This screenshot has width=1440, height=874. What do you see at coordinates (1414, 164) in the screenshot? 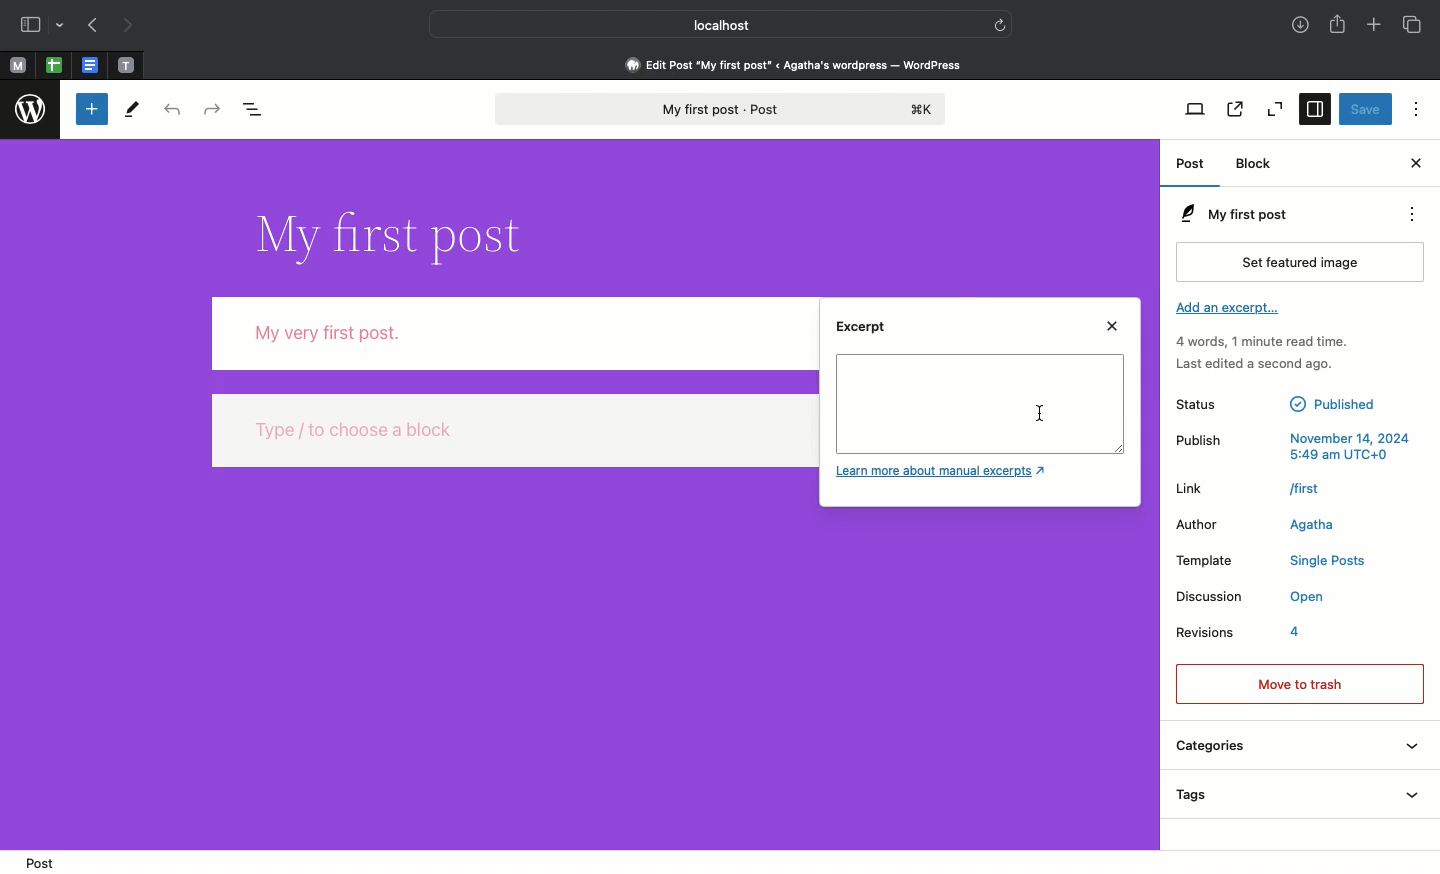
I see `Close` at bounding box center [1414, 164].